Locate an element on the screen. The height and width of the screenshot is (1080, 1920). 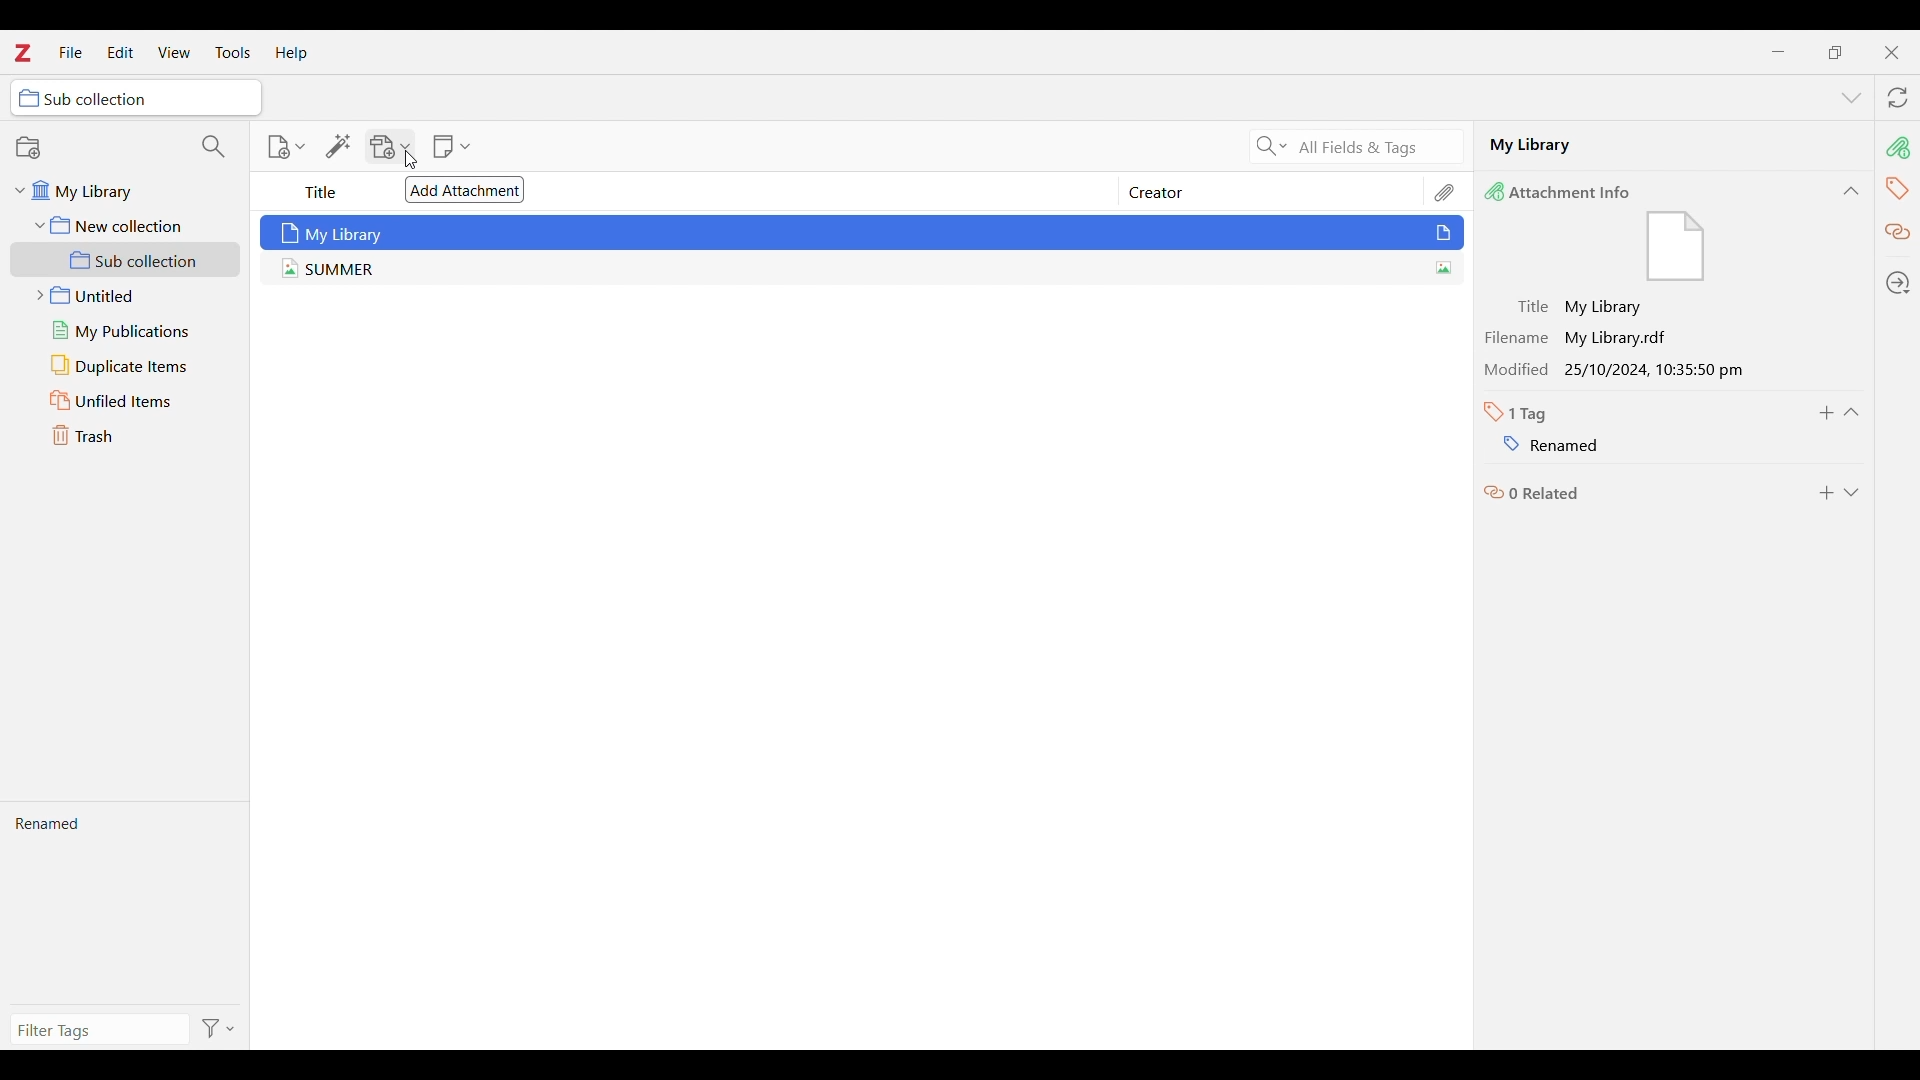
Untitled folder is located at coordinates (131, 296).